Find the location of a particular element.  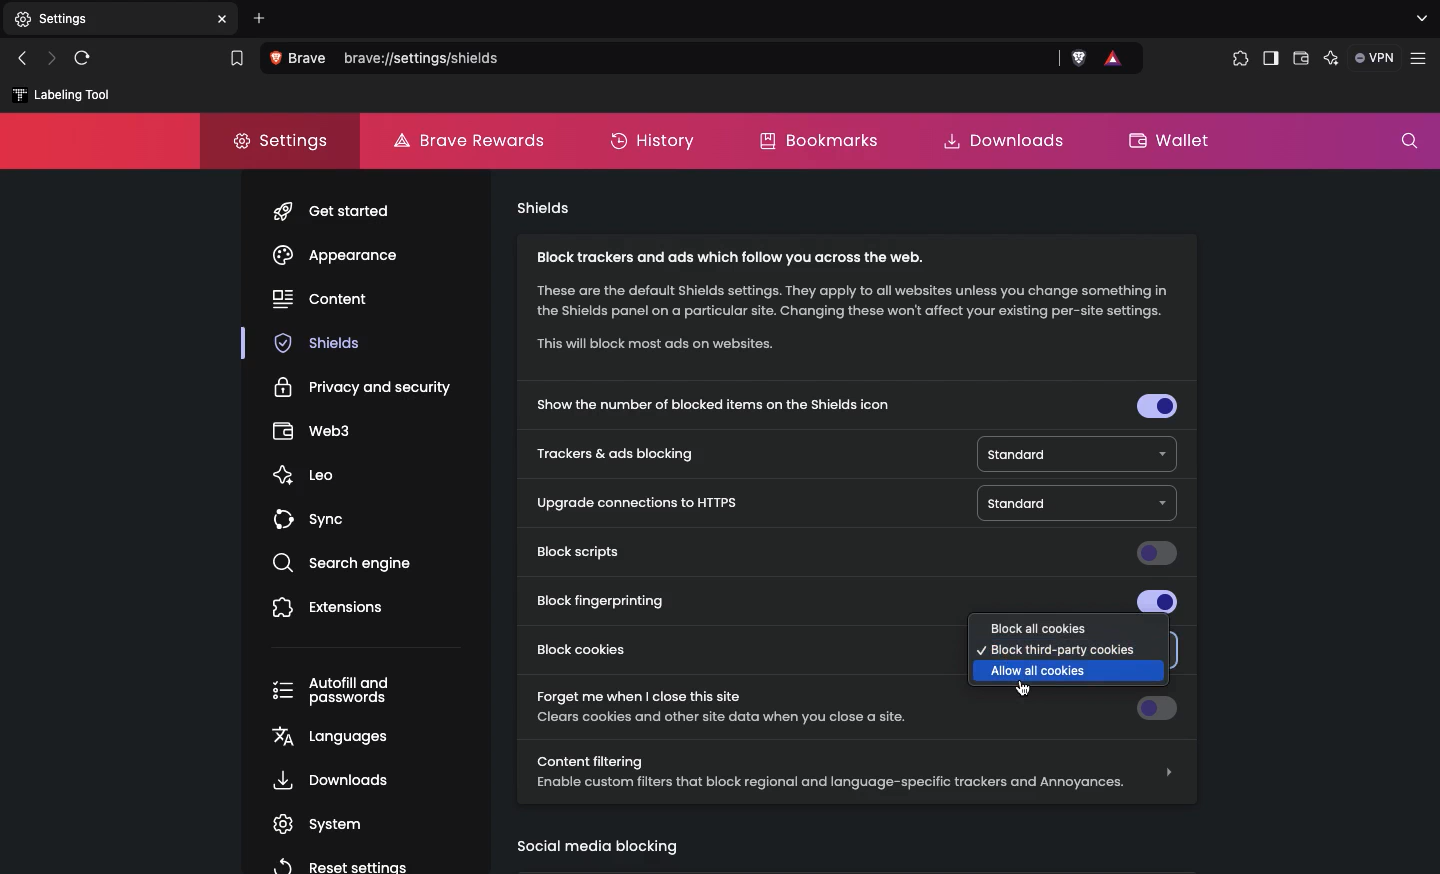

labelling tool is located at coordinates (59, 94).